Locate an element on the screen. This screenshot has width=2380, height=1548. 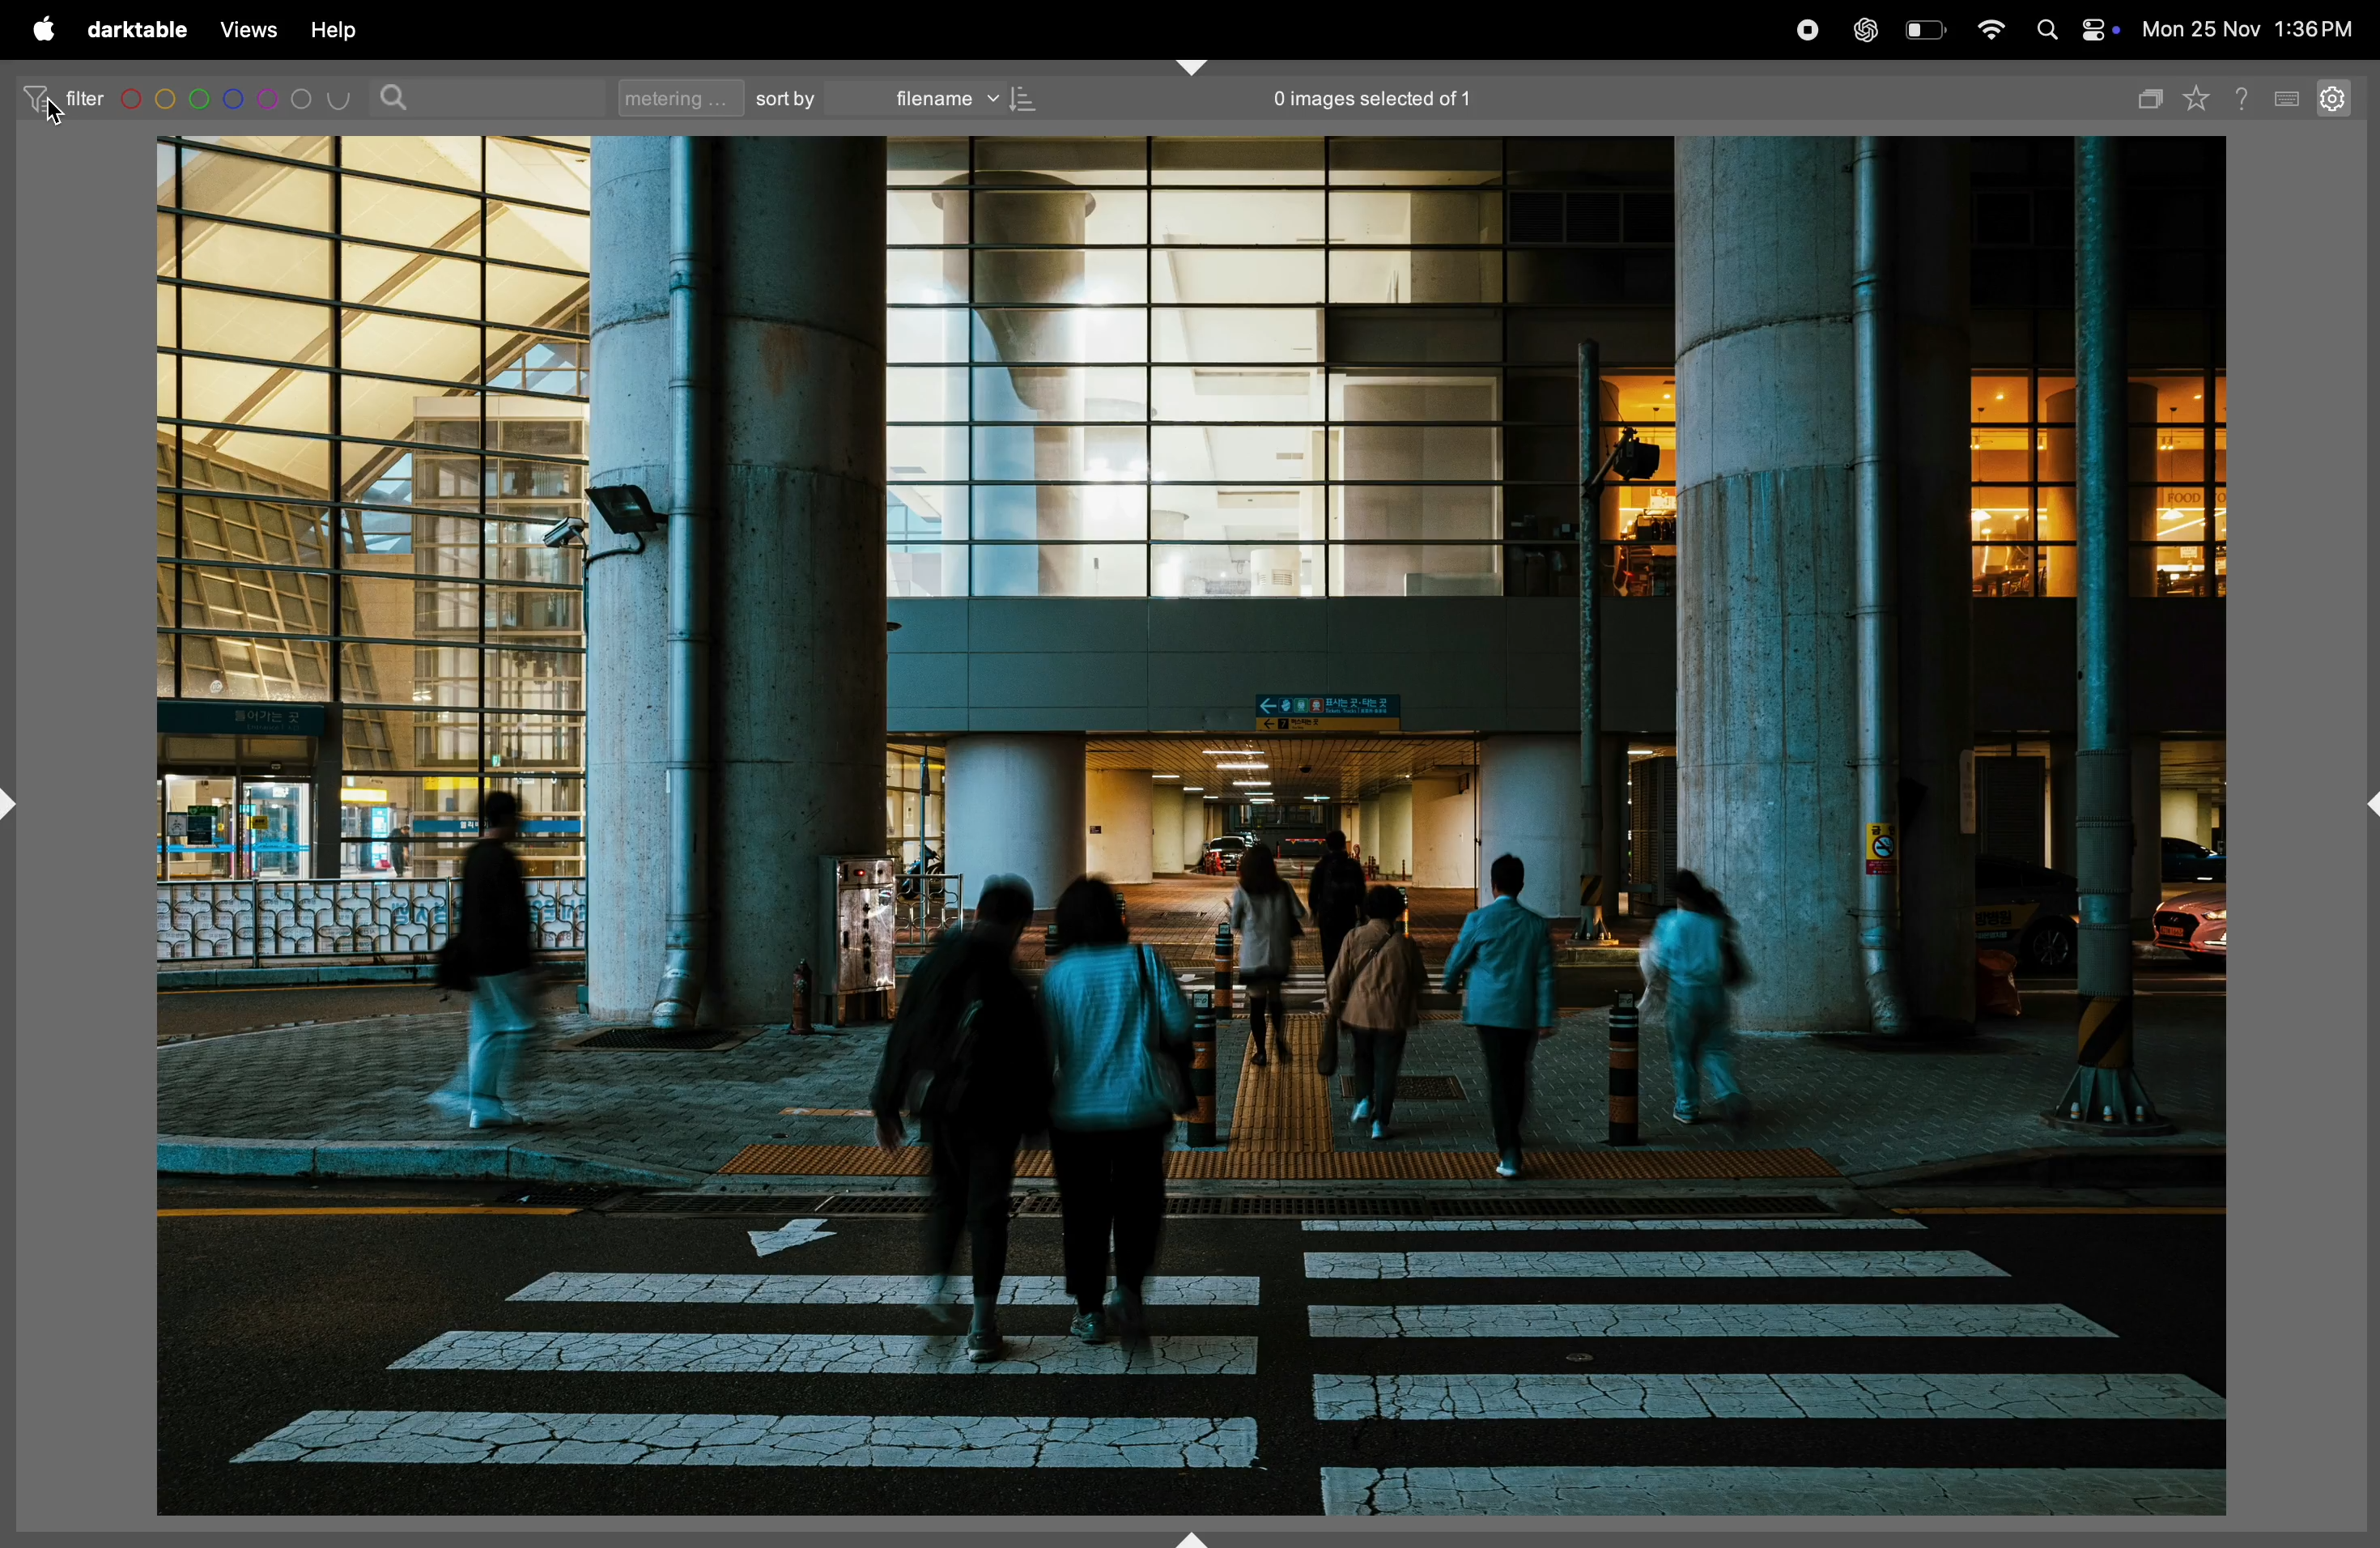
help is located at coordinates (2248, 95).